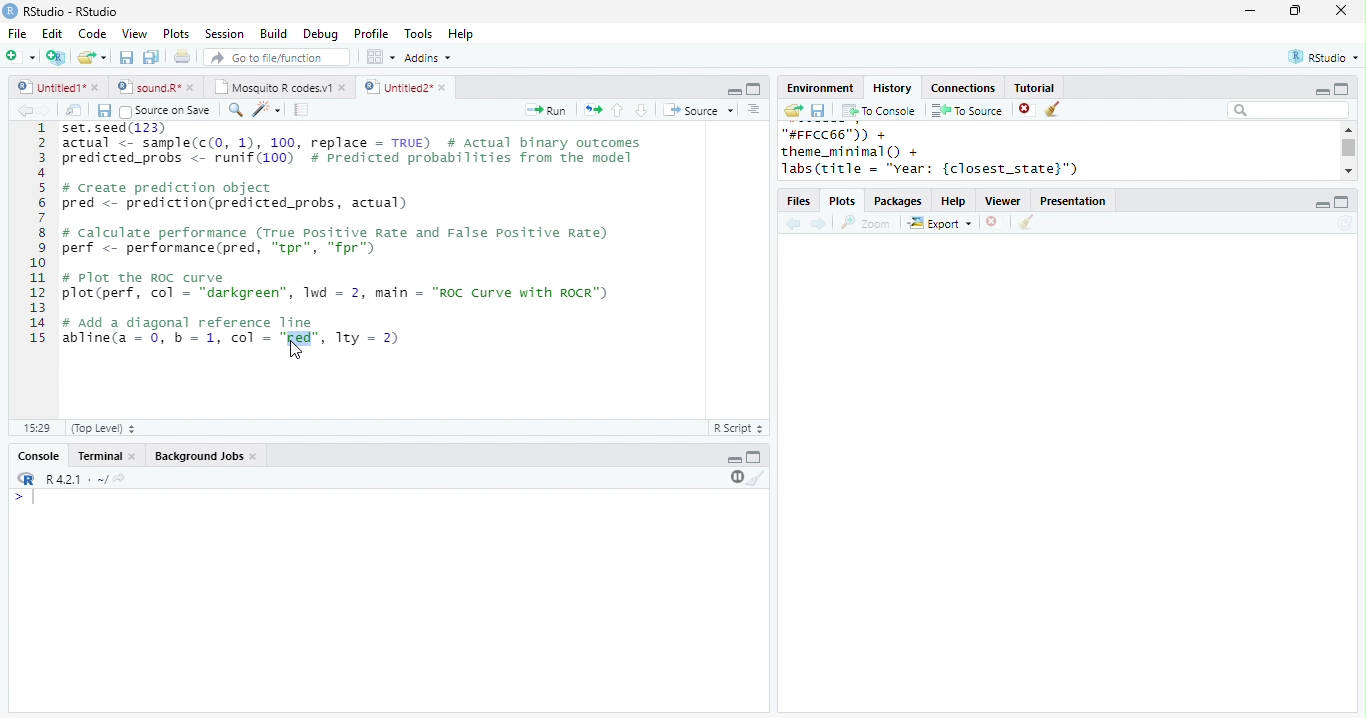 The width and height of the screenshot is (1366, 718). What do you see at coordinates (27, 497) in the screenshot?
I see `>` at bounding box center [27, 497].